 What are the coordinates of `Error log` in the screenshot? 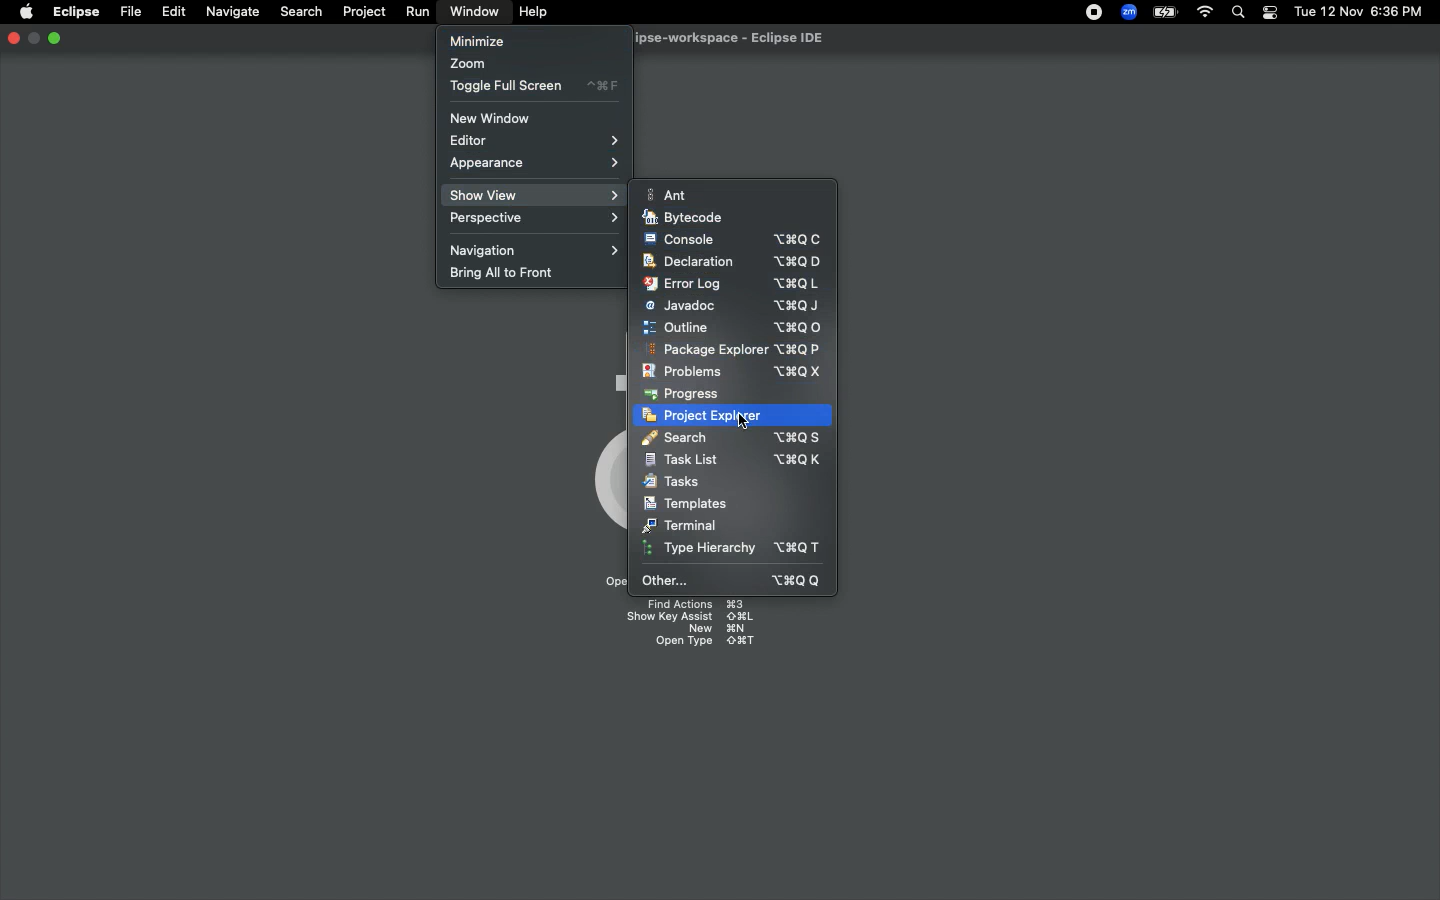 It's located at (731, 283).